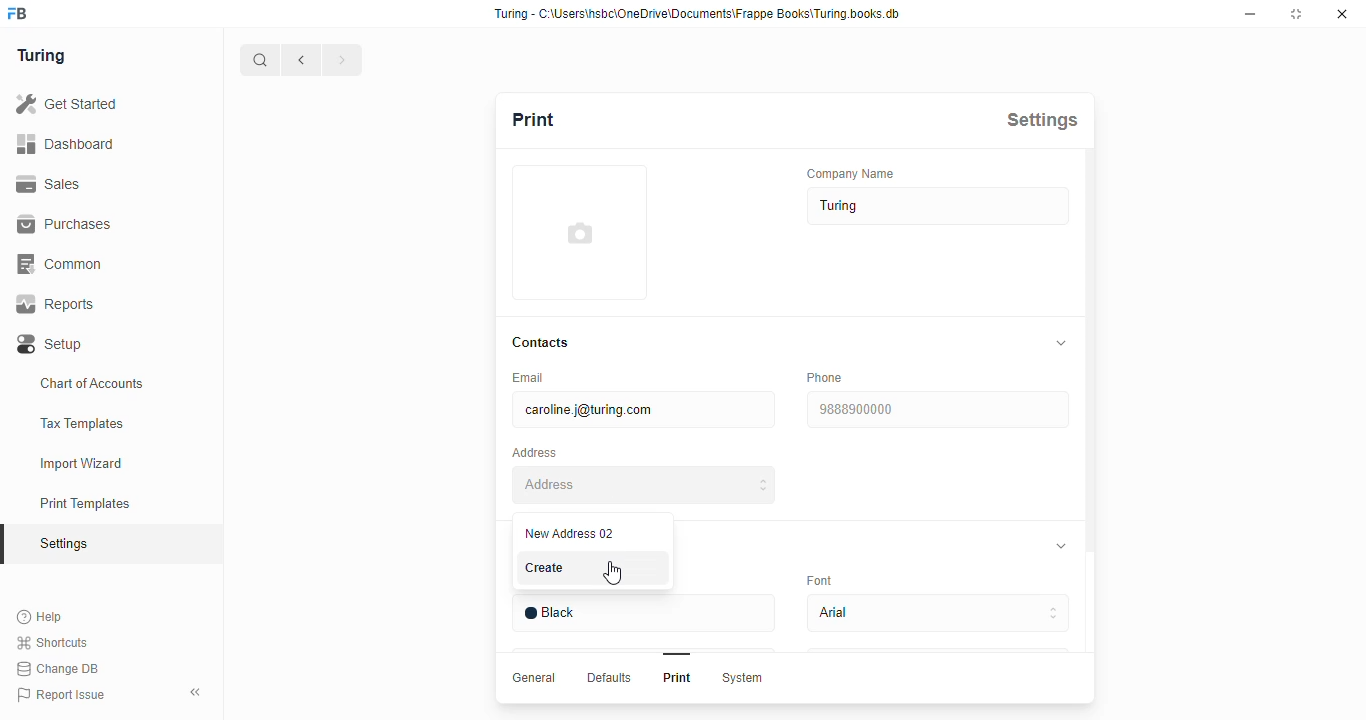 The image size is (1366, 720). What do you see at coordinates (612, 572) in the screenshot?
I see `cursor` at bounding box center [612, 572].